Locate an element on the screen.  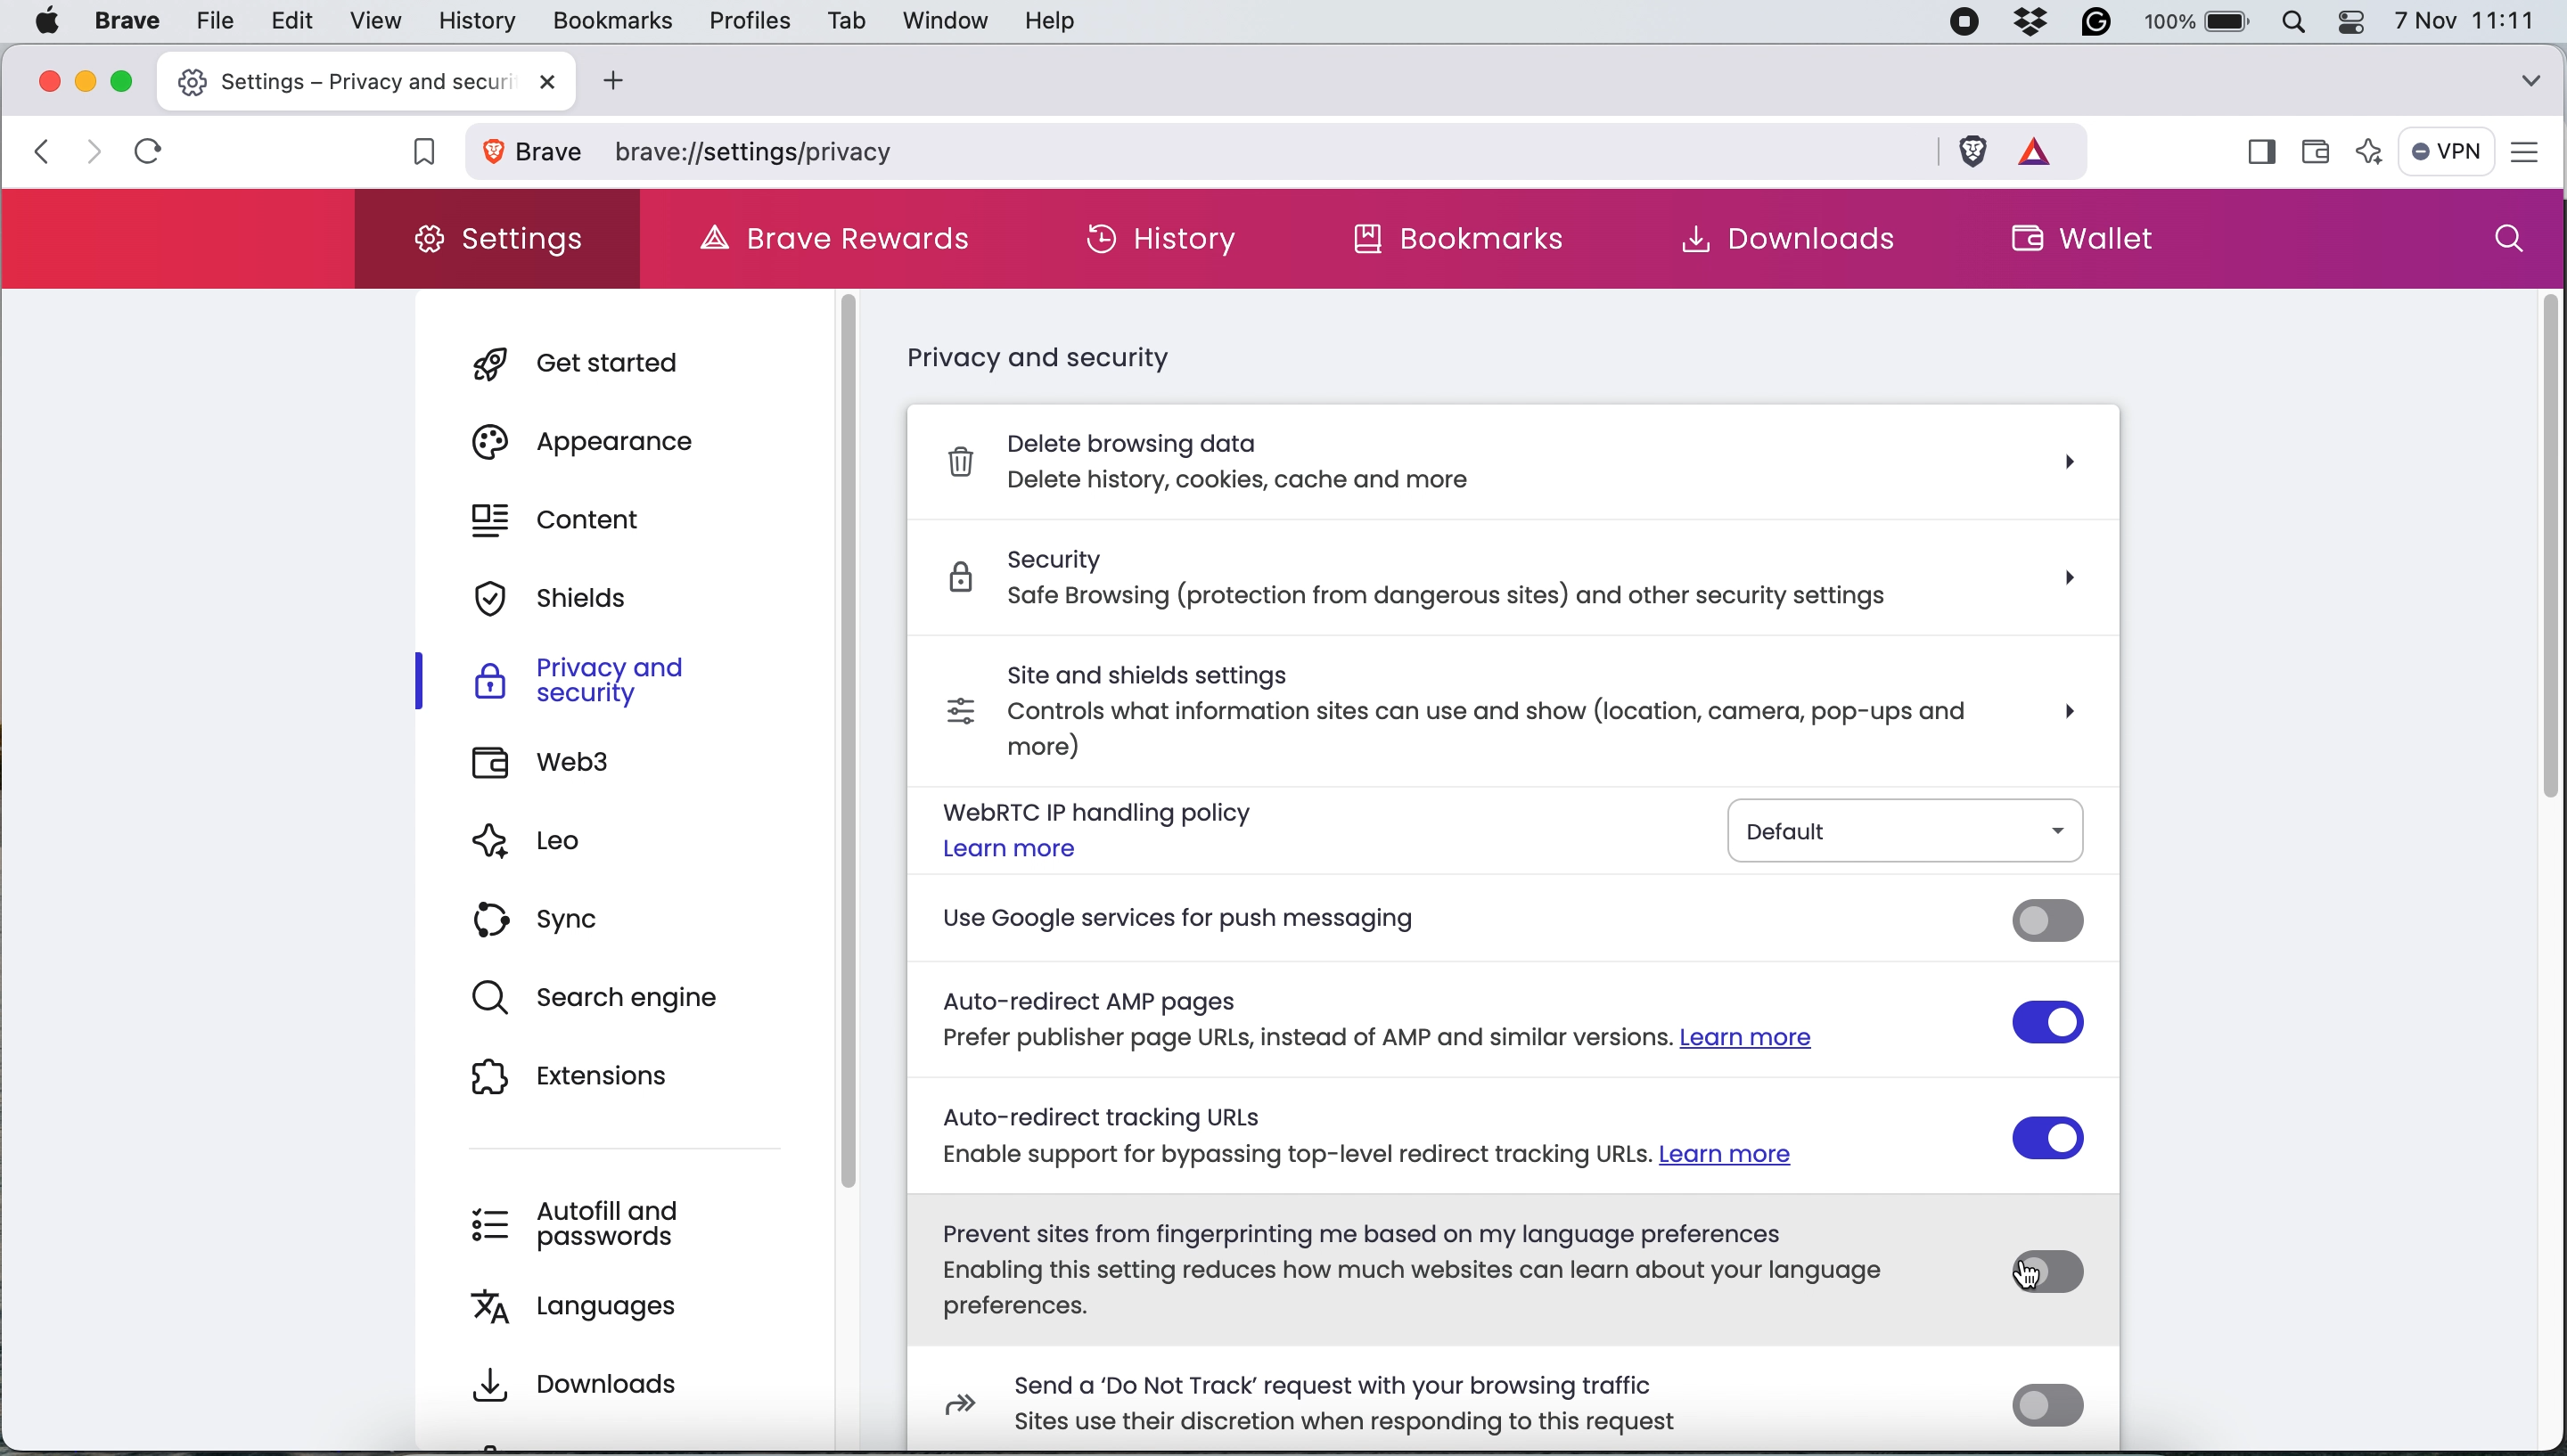
cursor is located at coordinates (2024, 1278).